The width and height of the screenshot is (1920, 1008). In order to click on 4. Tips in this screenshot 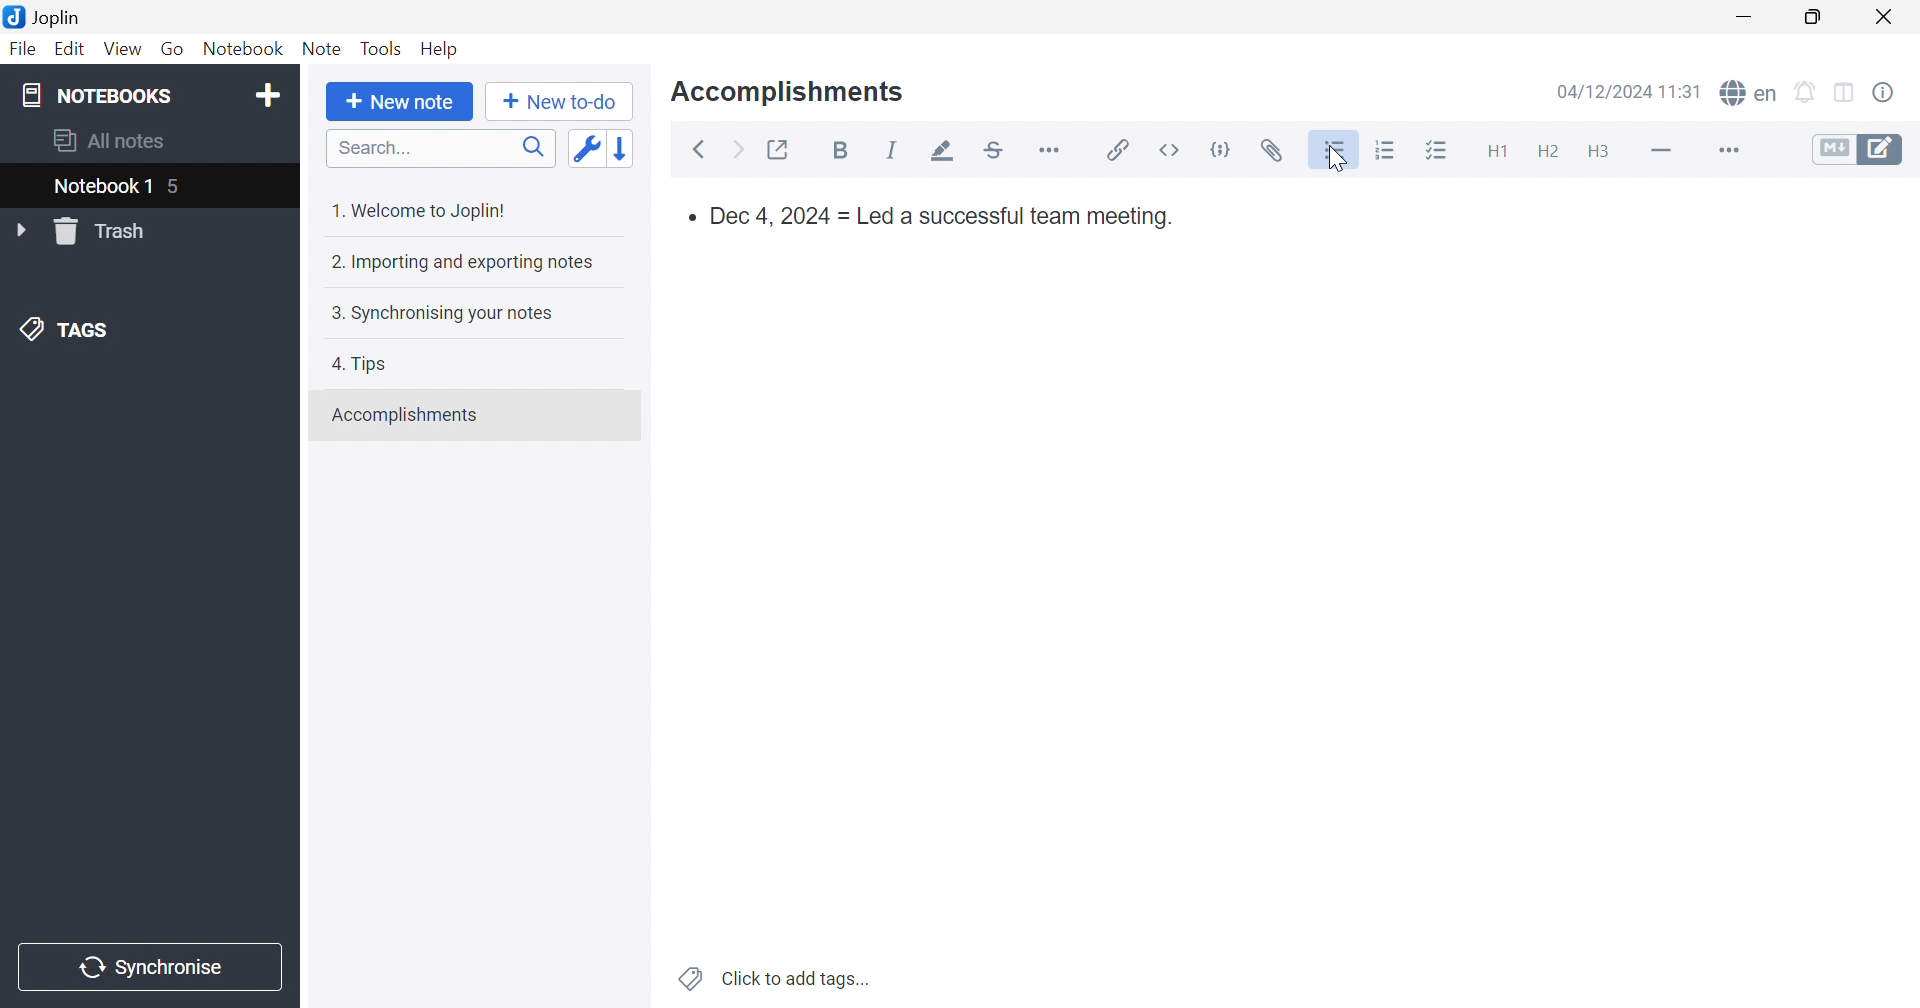, I will do `click(359, 366)`.